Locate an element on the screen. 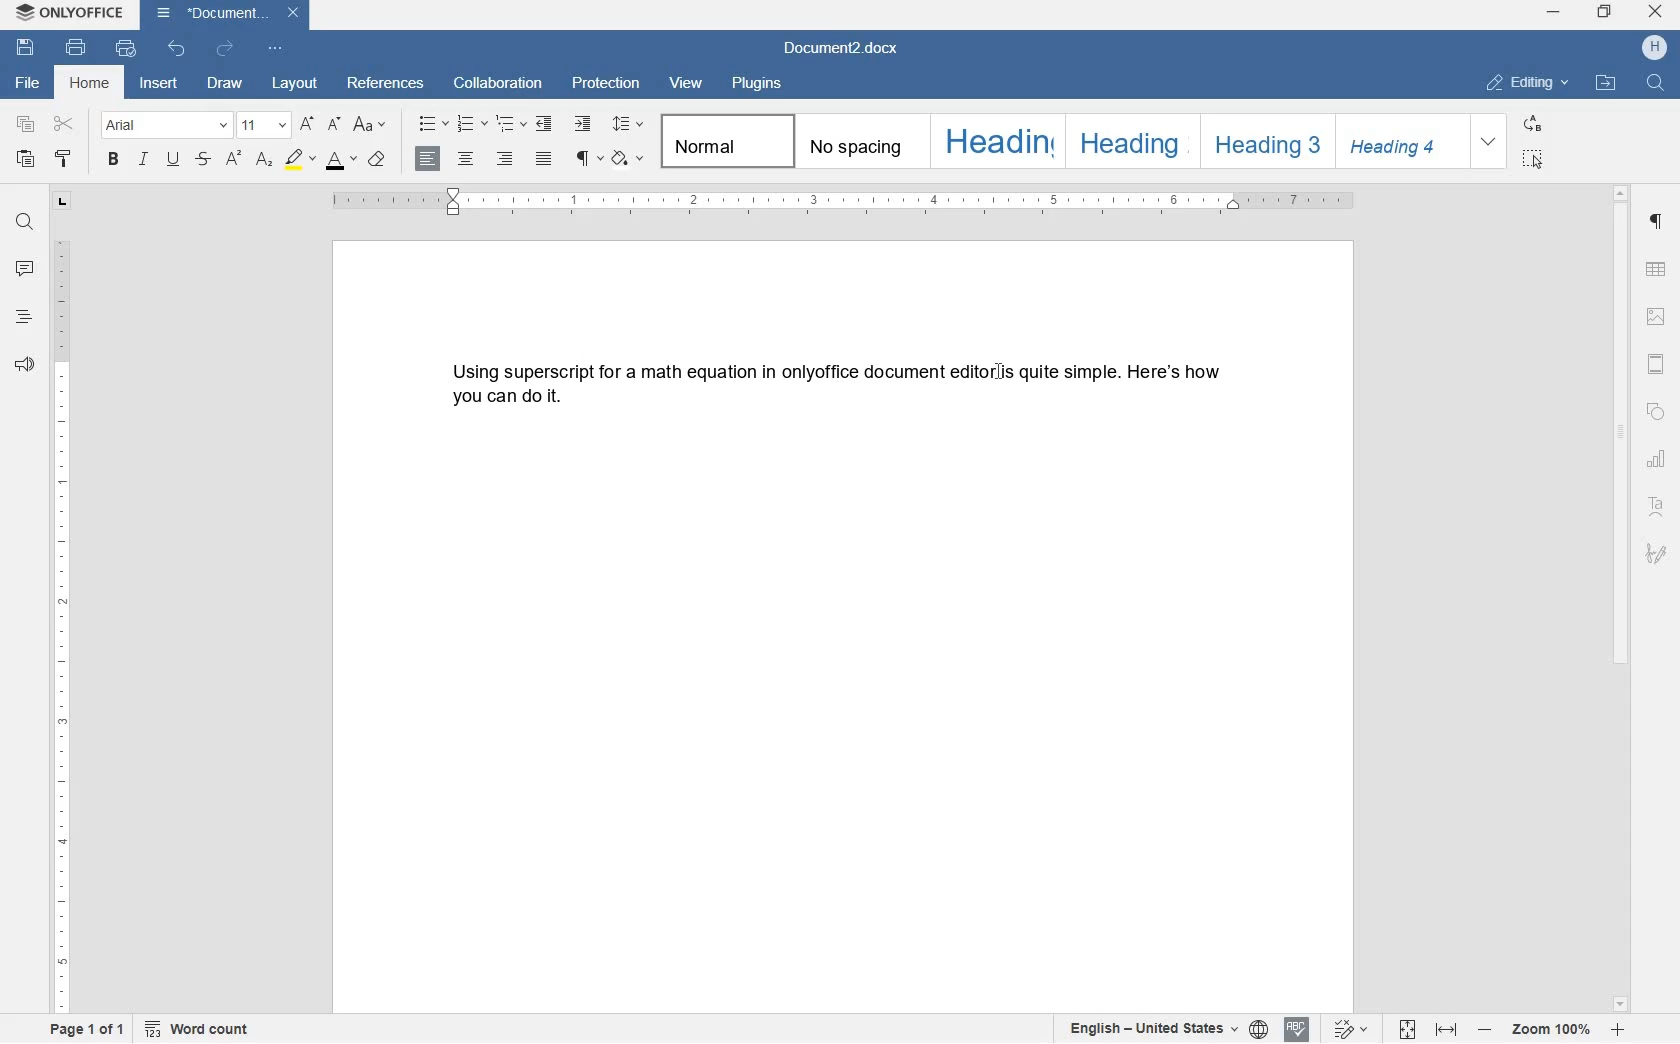  justified is located at coordinates (545, 159).